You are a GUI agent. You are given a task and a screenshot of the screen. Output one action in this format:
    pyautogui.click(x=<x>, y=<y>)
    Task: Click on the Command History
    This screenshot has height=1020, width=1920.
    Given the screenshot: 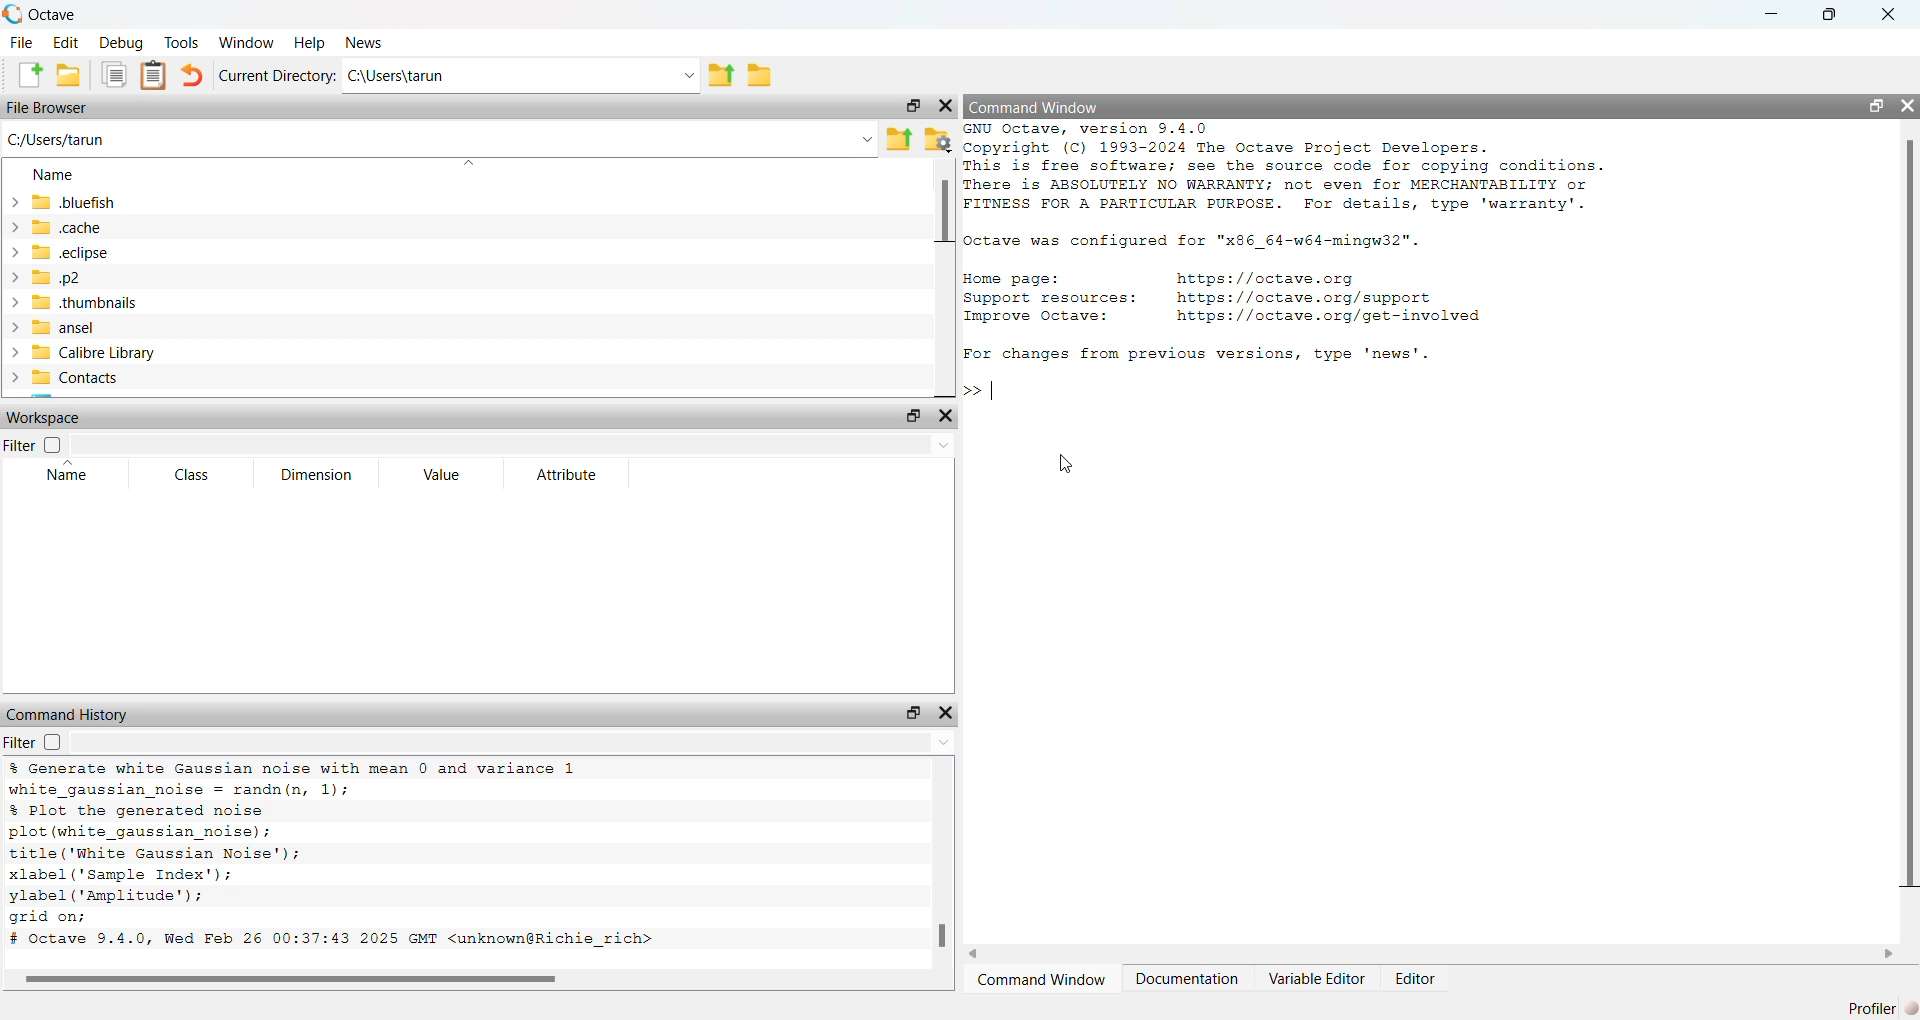 What is the action you would take?
    pyautogui.click(x=73, y=713)
    